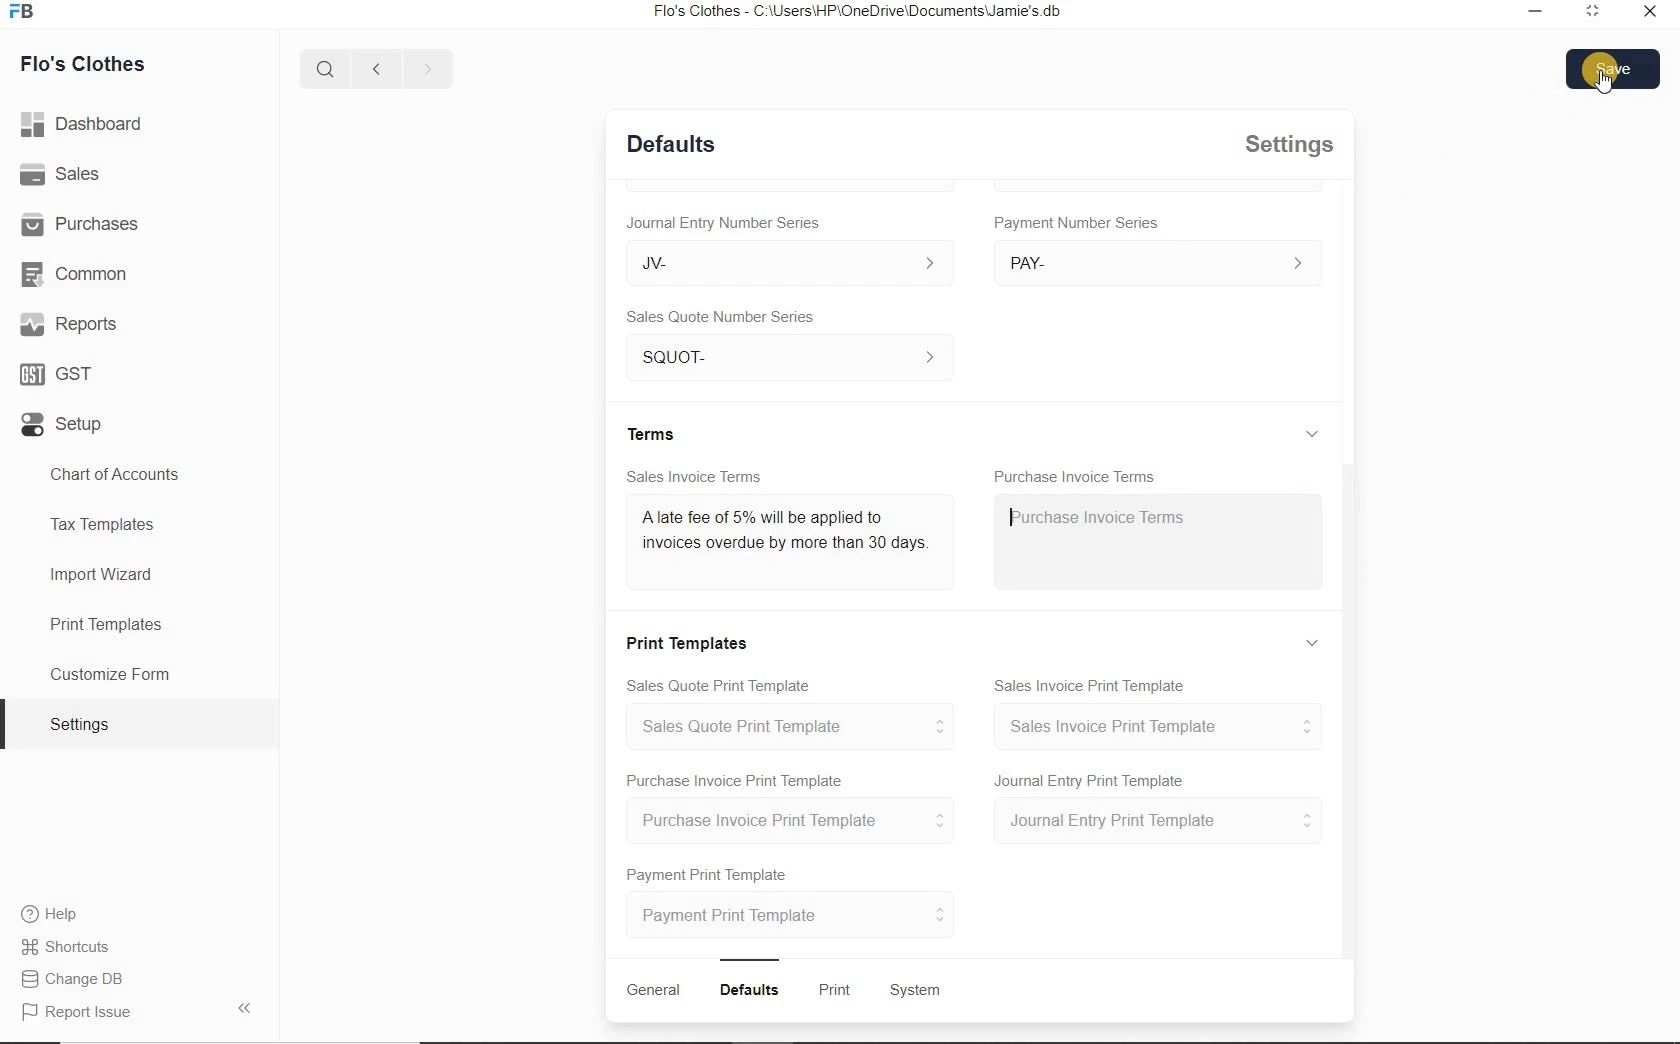 This screenshot has width=1680, height=1044. Describe the element at coordinates (797, 821) in the screenshot. I see `Purchase Invoice Print Template` at that location.